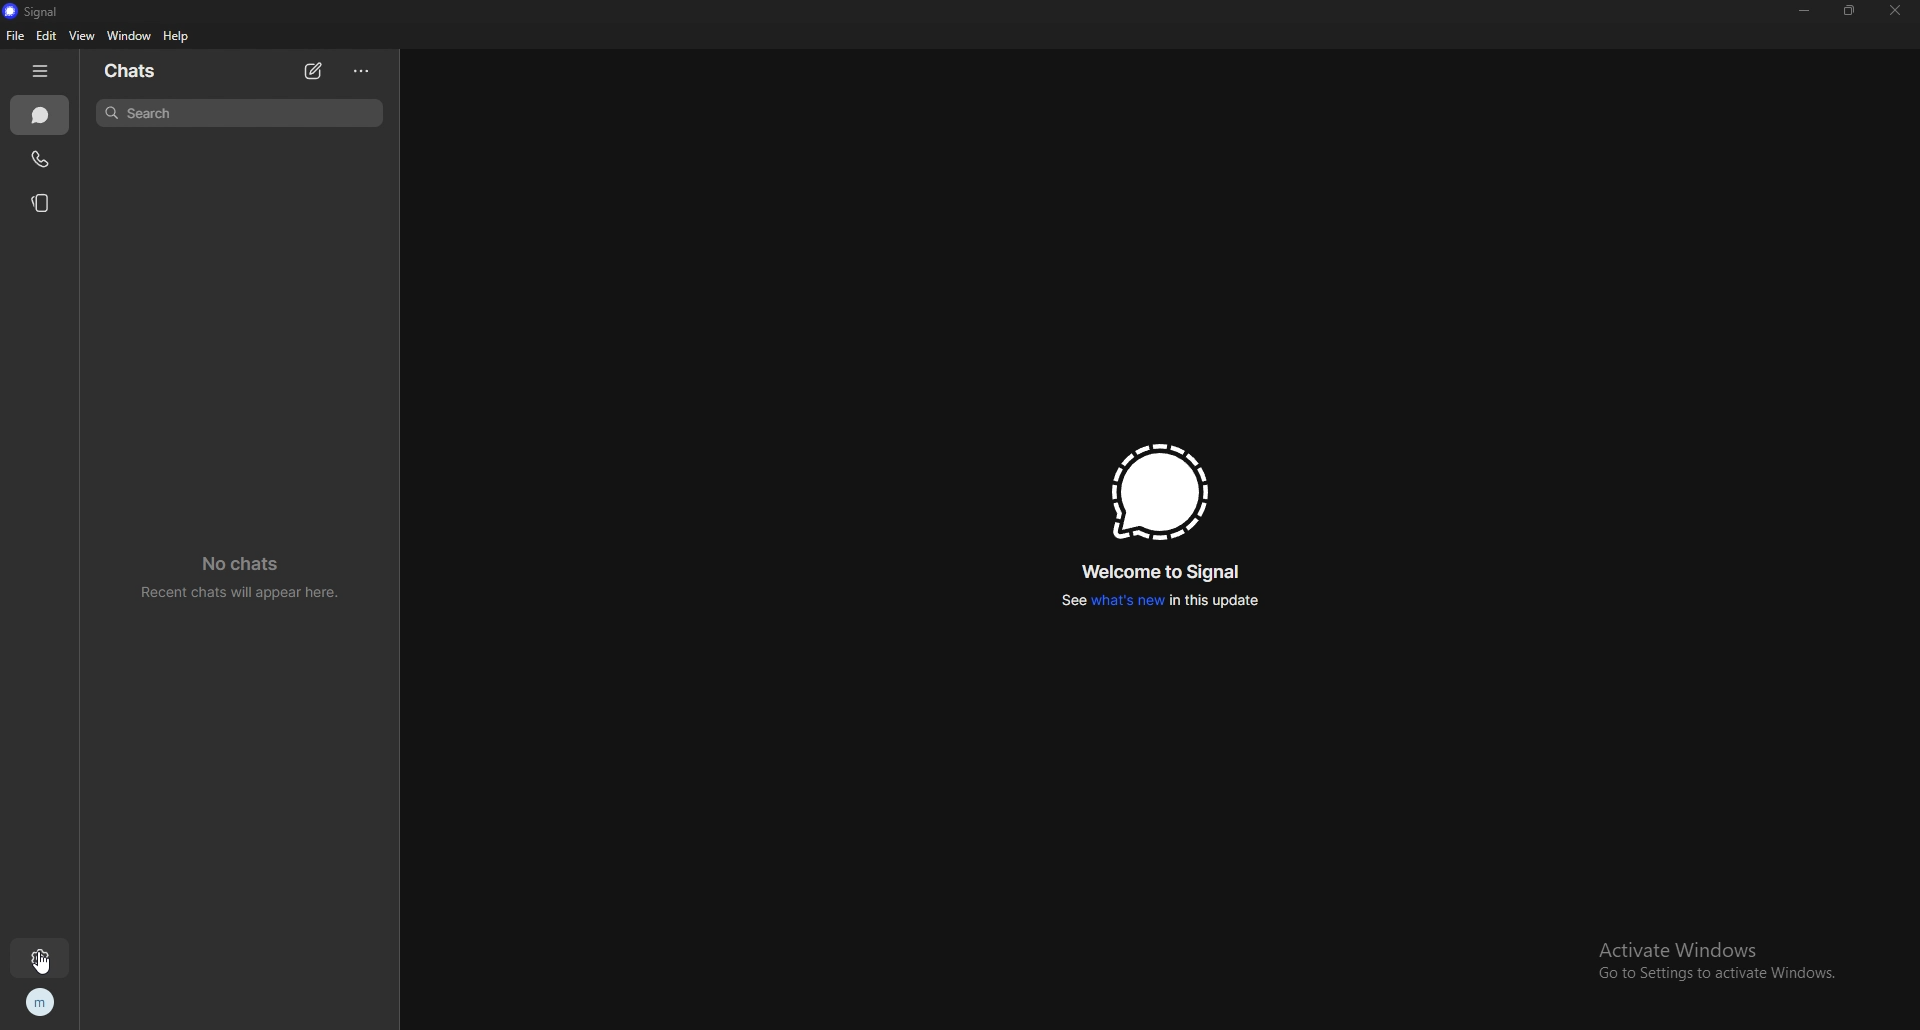  I want to click on stories, so click(46, 203).